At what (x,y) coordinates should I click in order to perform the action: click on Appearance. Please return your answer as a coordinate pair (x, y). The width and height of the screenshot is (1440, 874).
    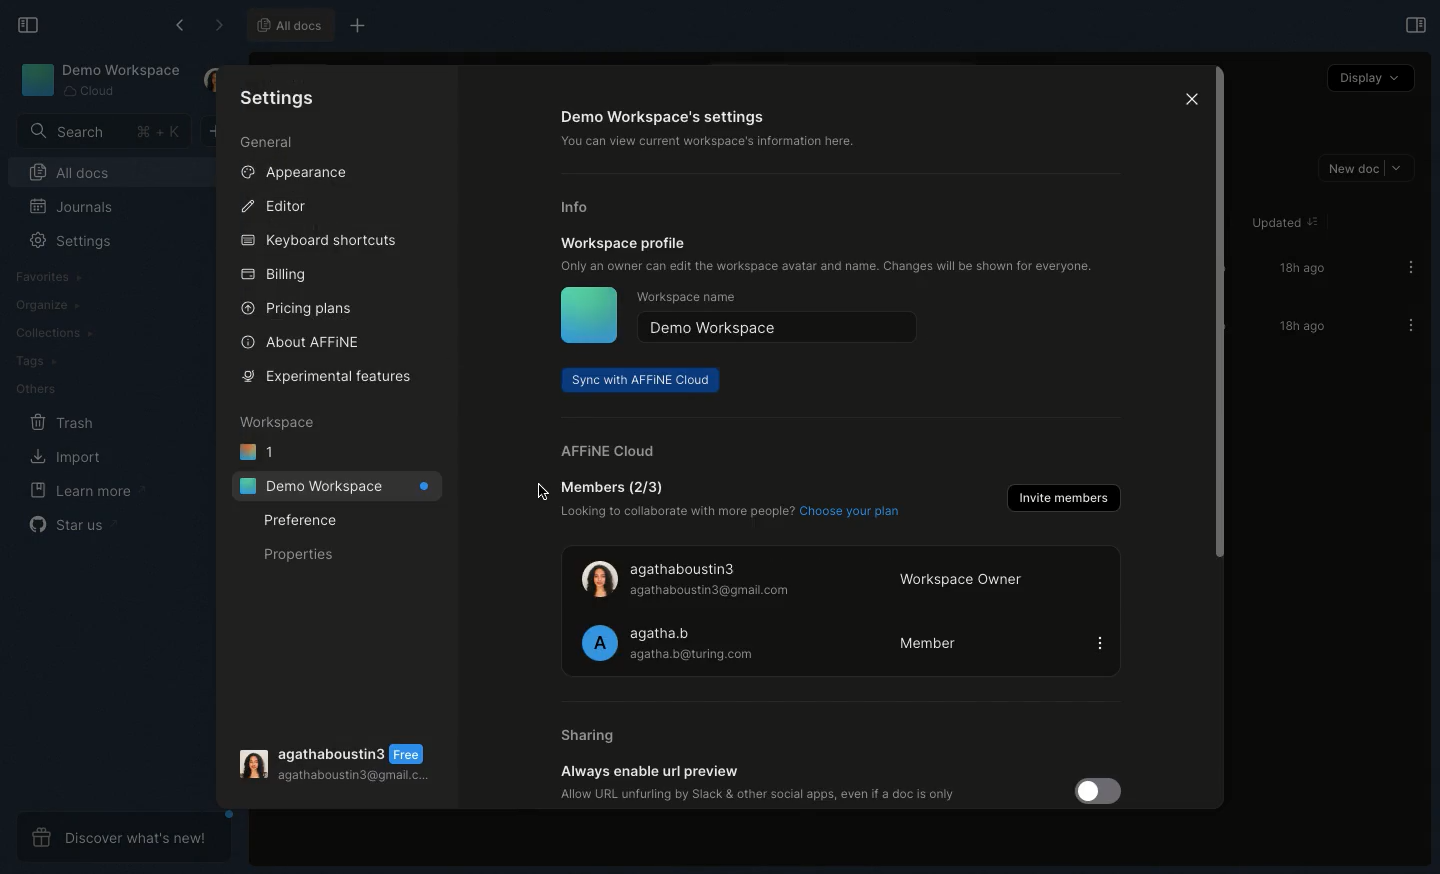
    Looking at the image, I should click on (293, 172).